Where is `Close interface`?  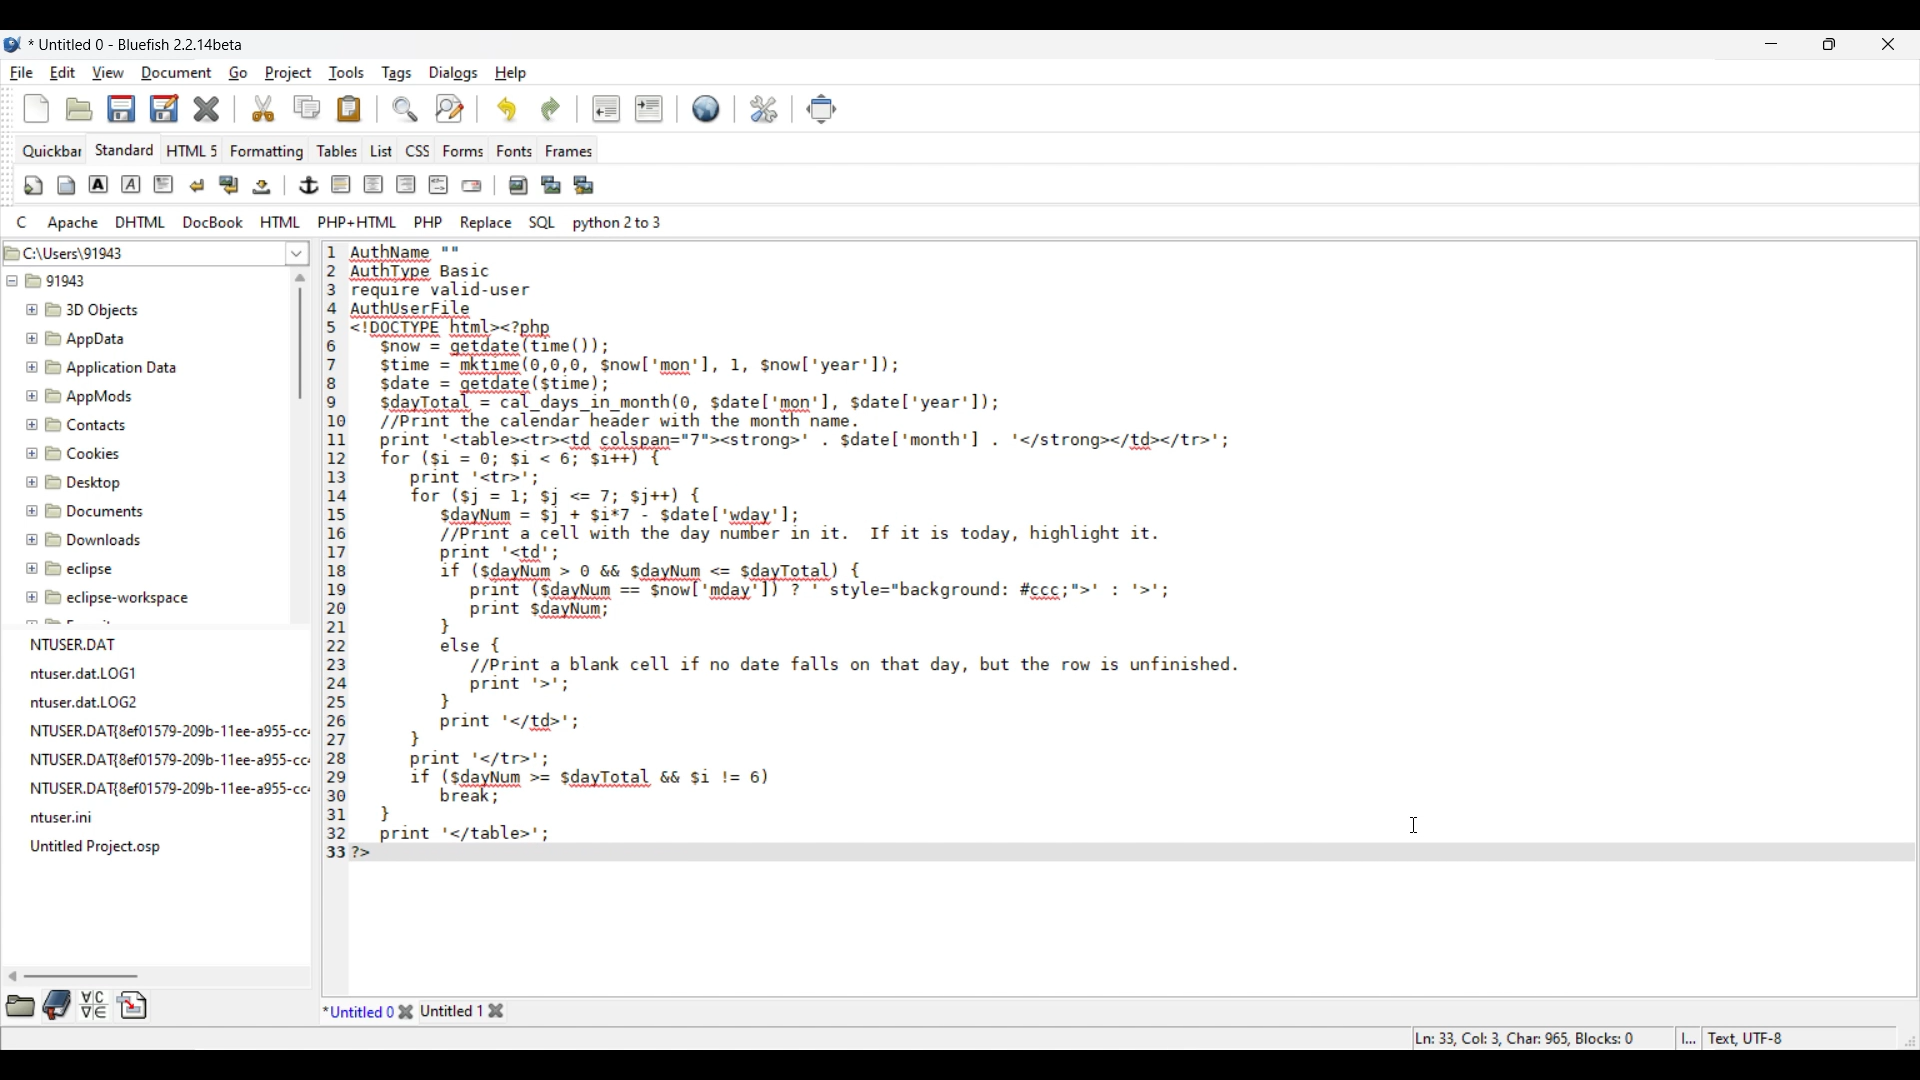 Close interface is located at coordinates (1888, 44).